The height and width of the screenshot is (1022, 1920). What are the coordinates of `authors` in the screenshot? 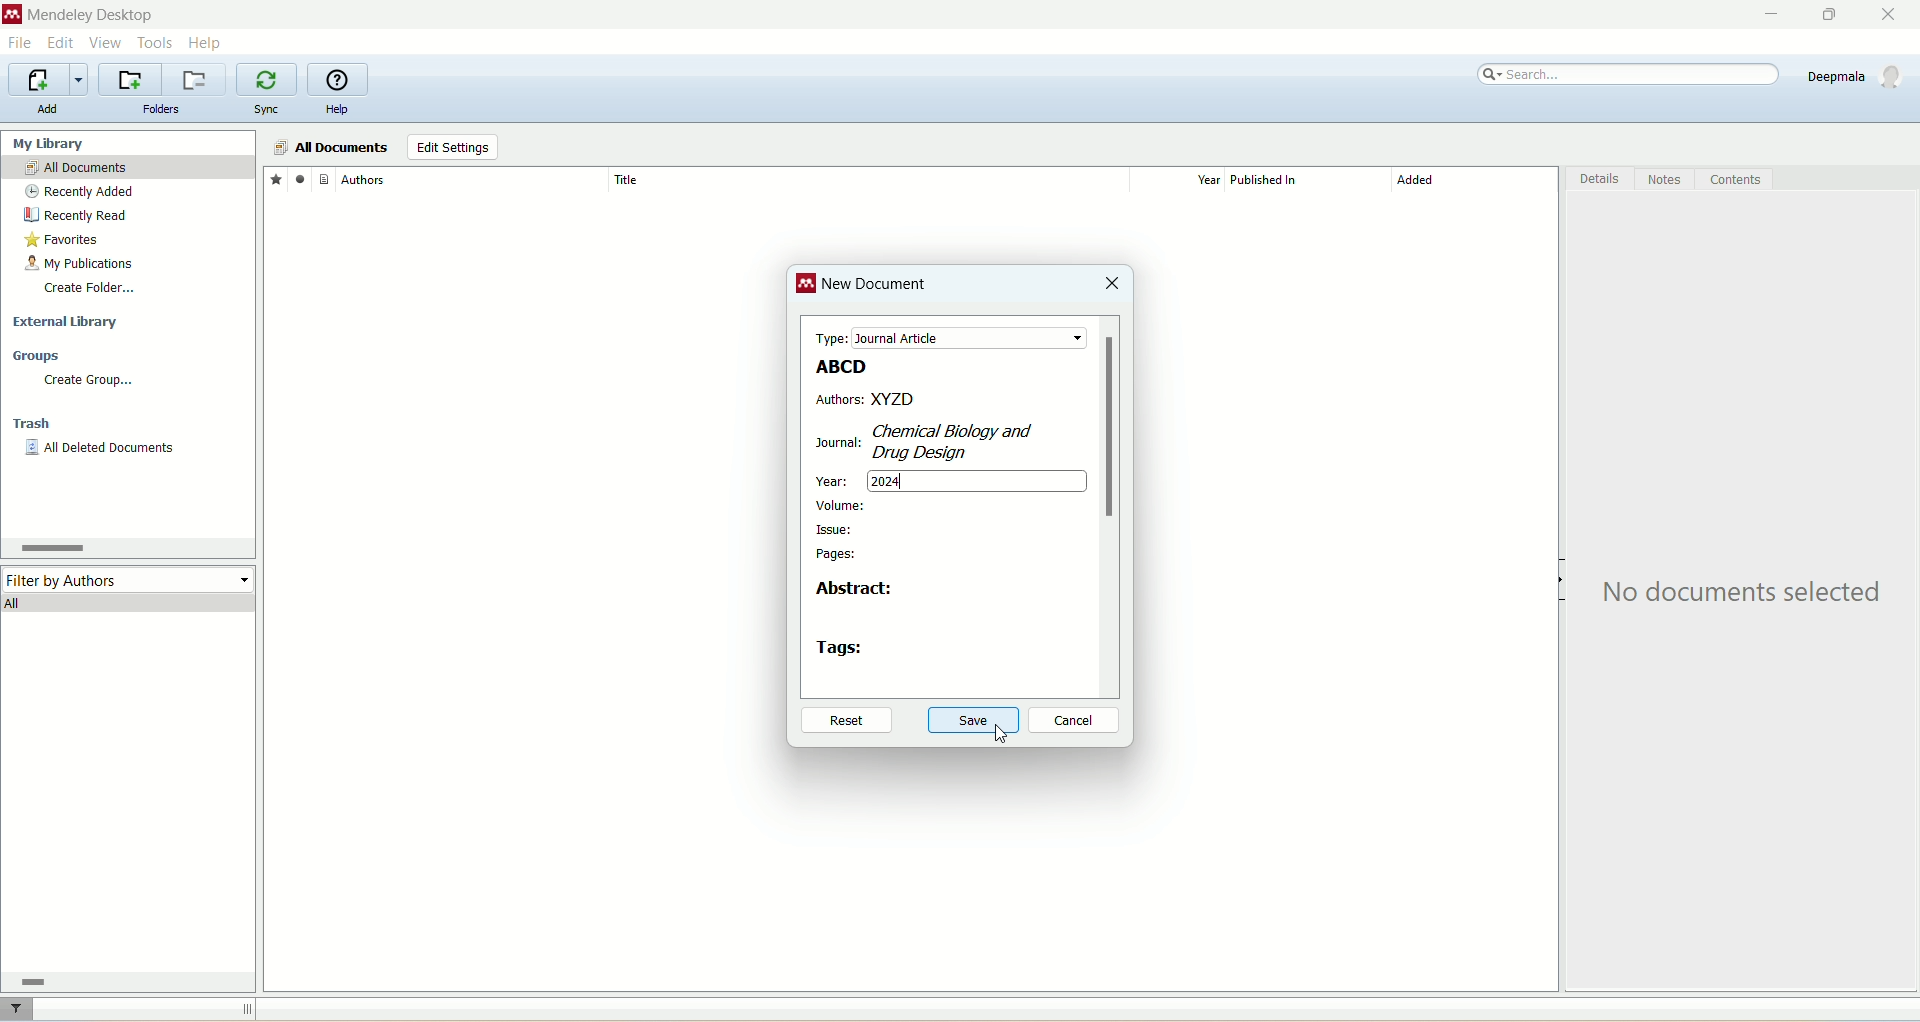 It's located at (838, 400).